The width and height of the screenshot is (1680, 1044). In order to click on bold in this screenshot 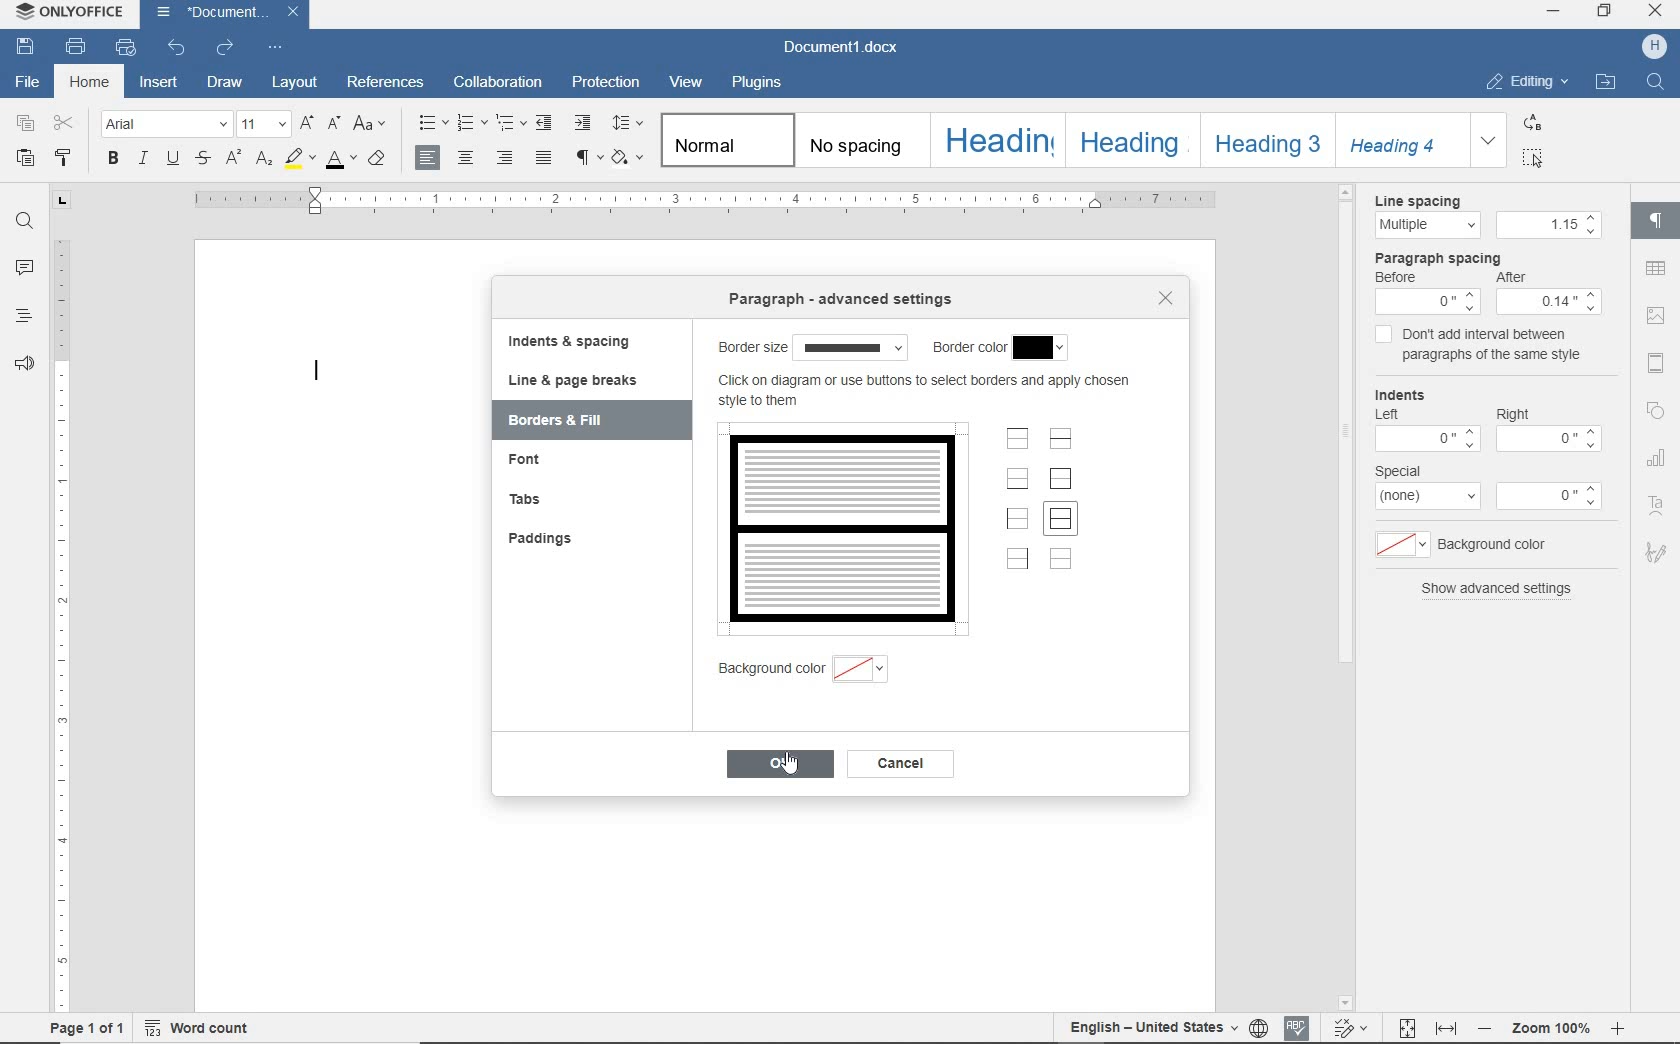, I will do `click(113, 161)`.